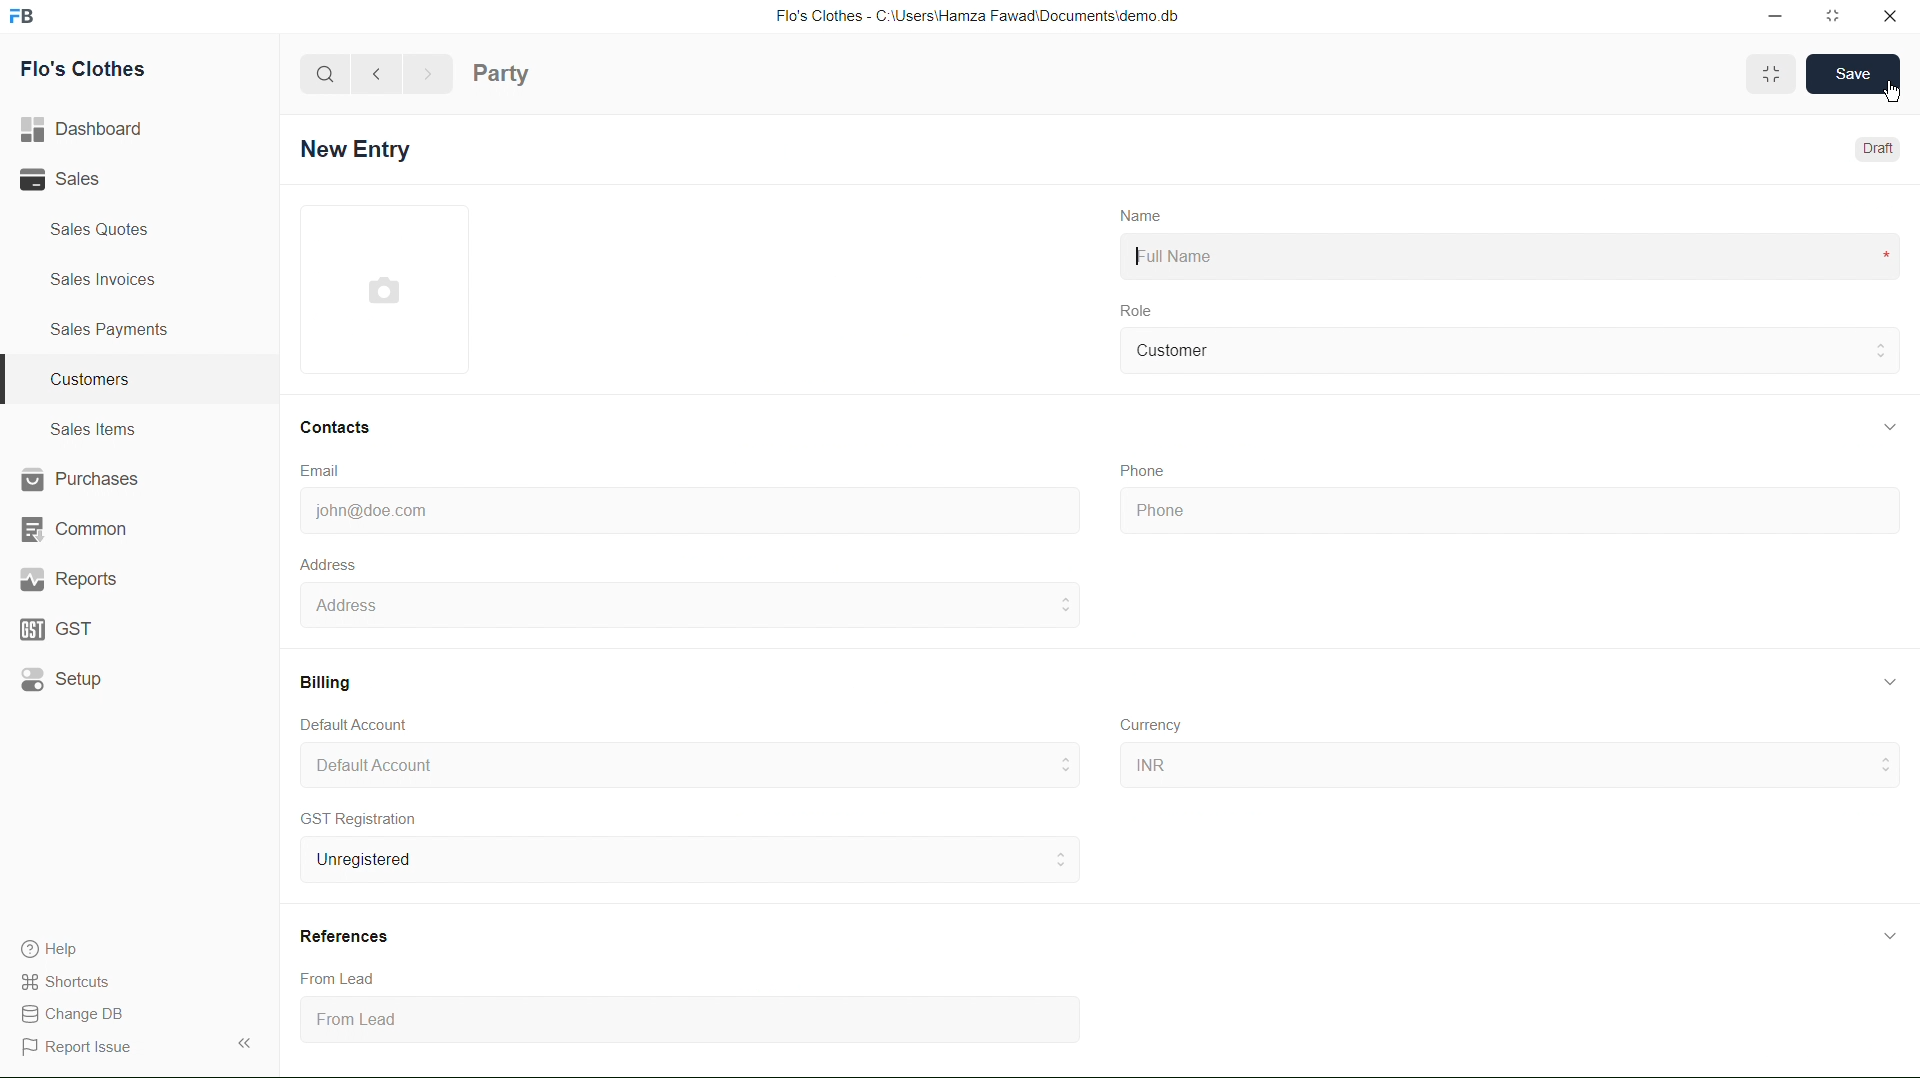 This screenshot has height=1078, width=1920. I want to click on  Help, so click(59, 946).